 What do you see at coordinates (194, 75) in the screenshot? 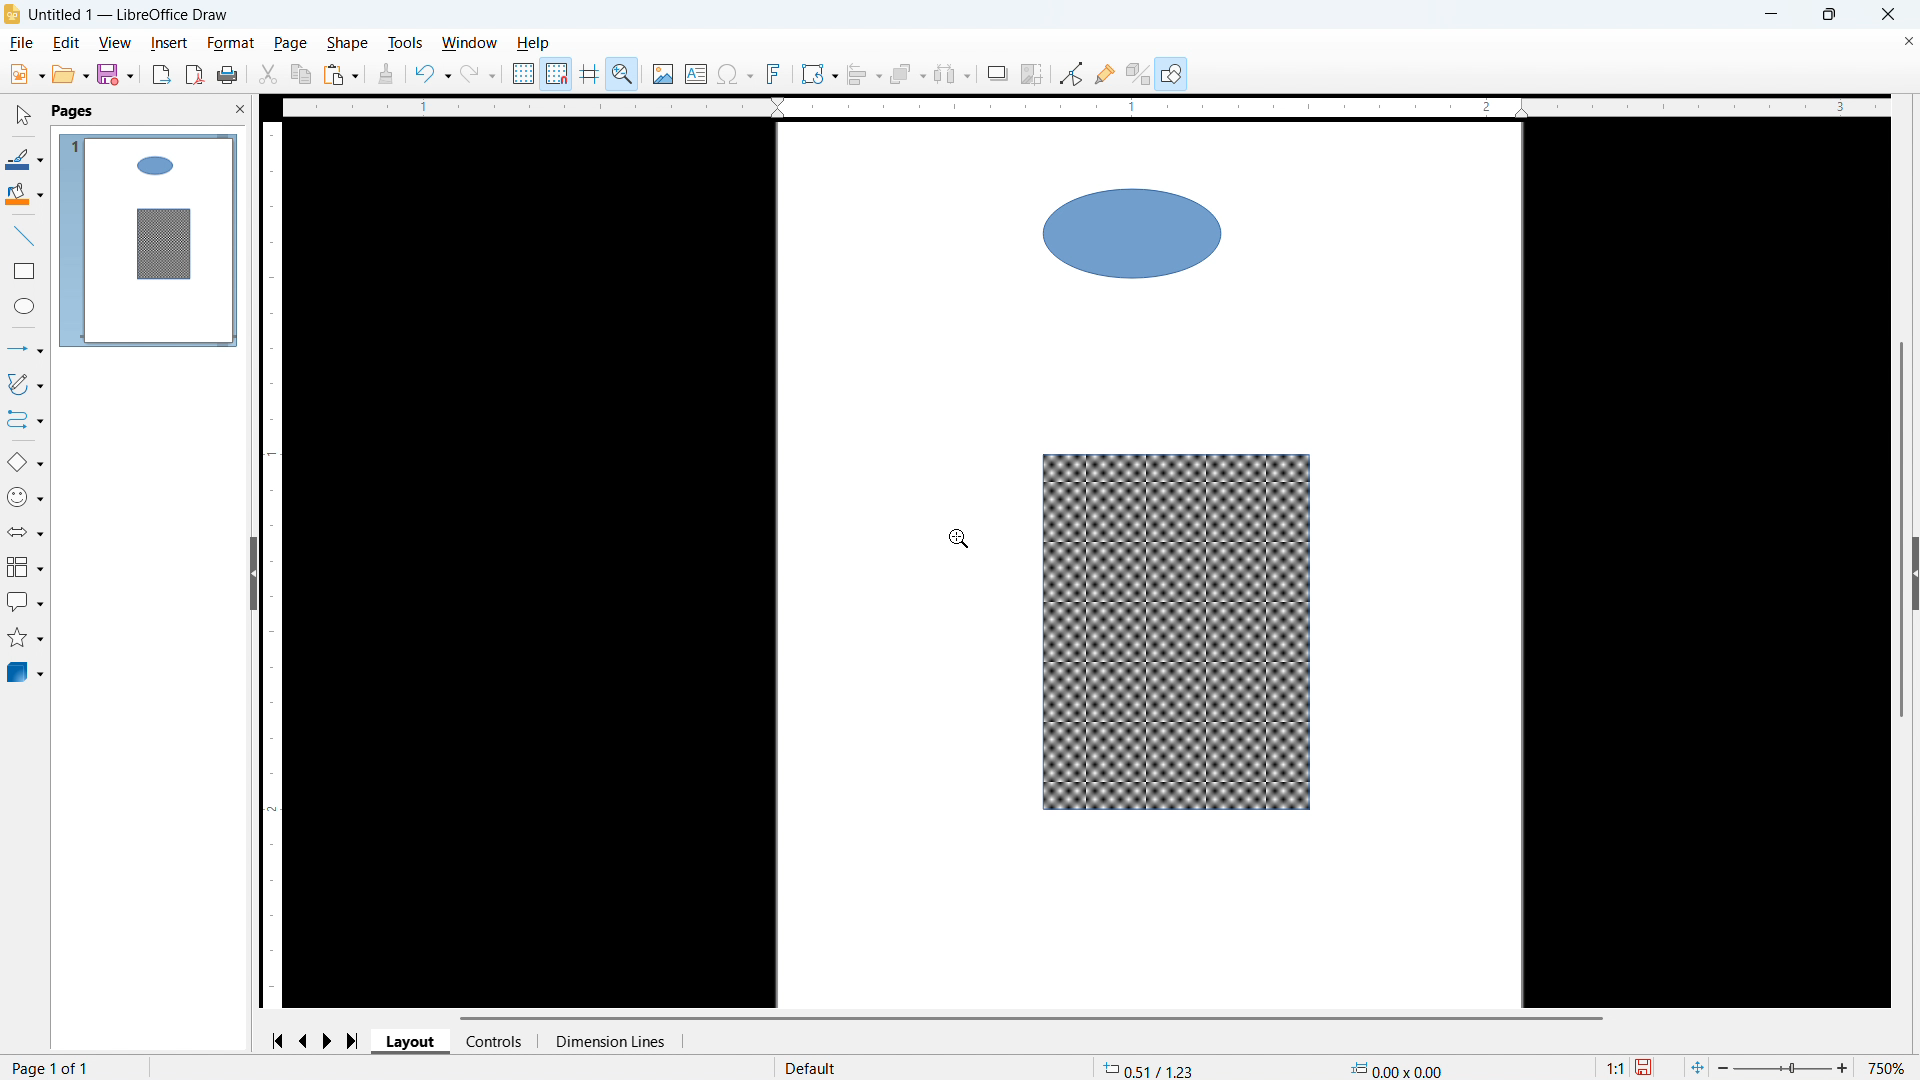
I see `Export as PDF ` at bounding box center [194, 75].